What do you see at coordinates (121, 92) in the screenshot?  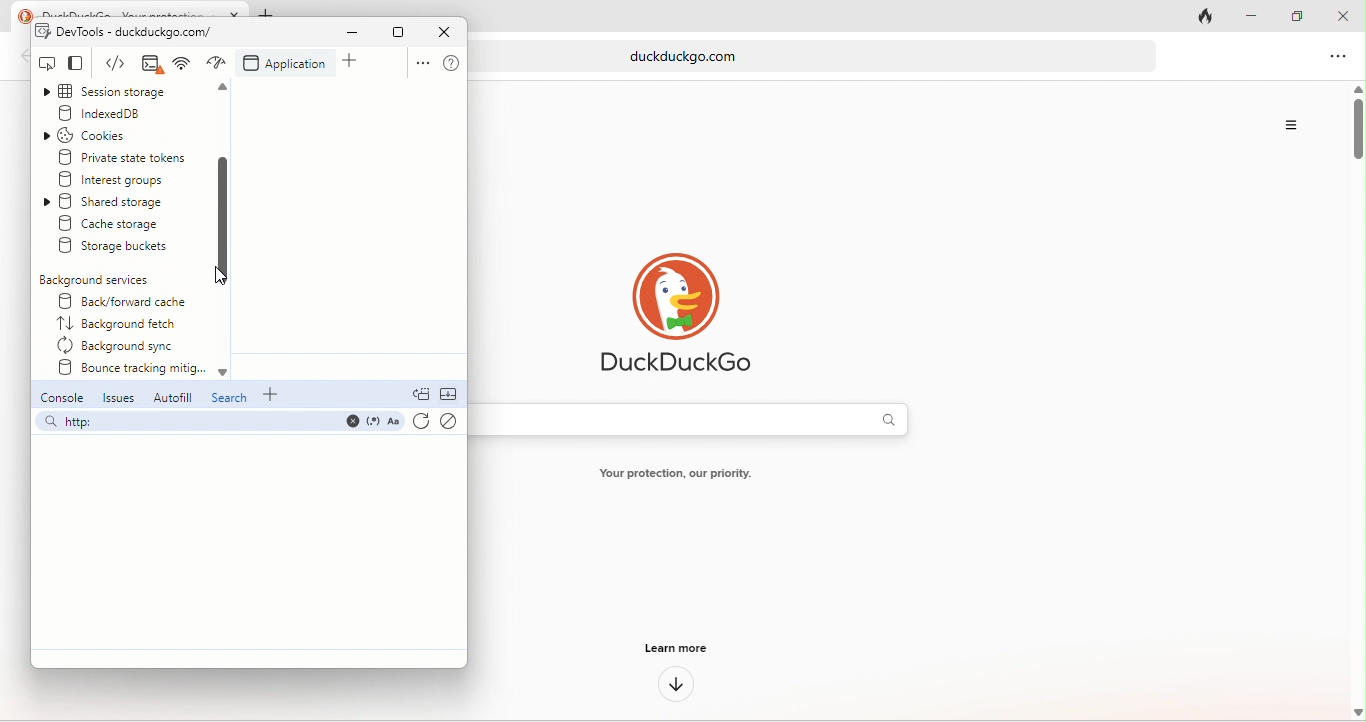 I see `session storage` at bounding box center [121, 92].